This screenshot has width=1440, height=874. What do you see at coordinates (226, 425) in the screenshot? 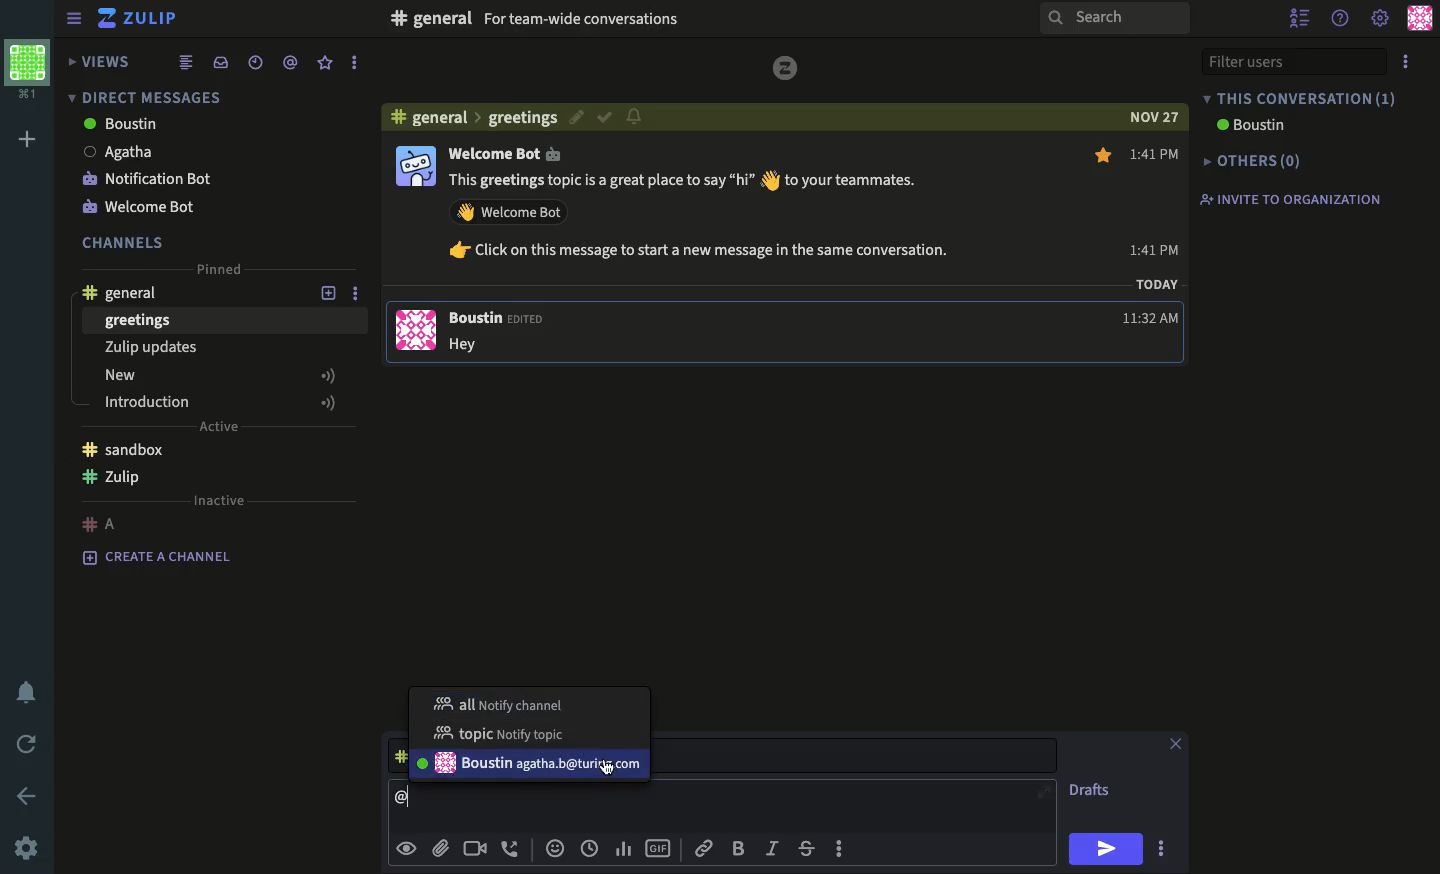
I see `Active` at bounding box center [226, 425].